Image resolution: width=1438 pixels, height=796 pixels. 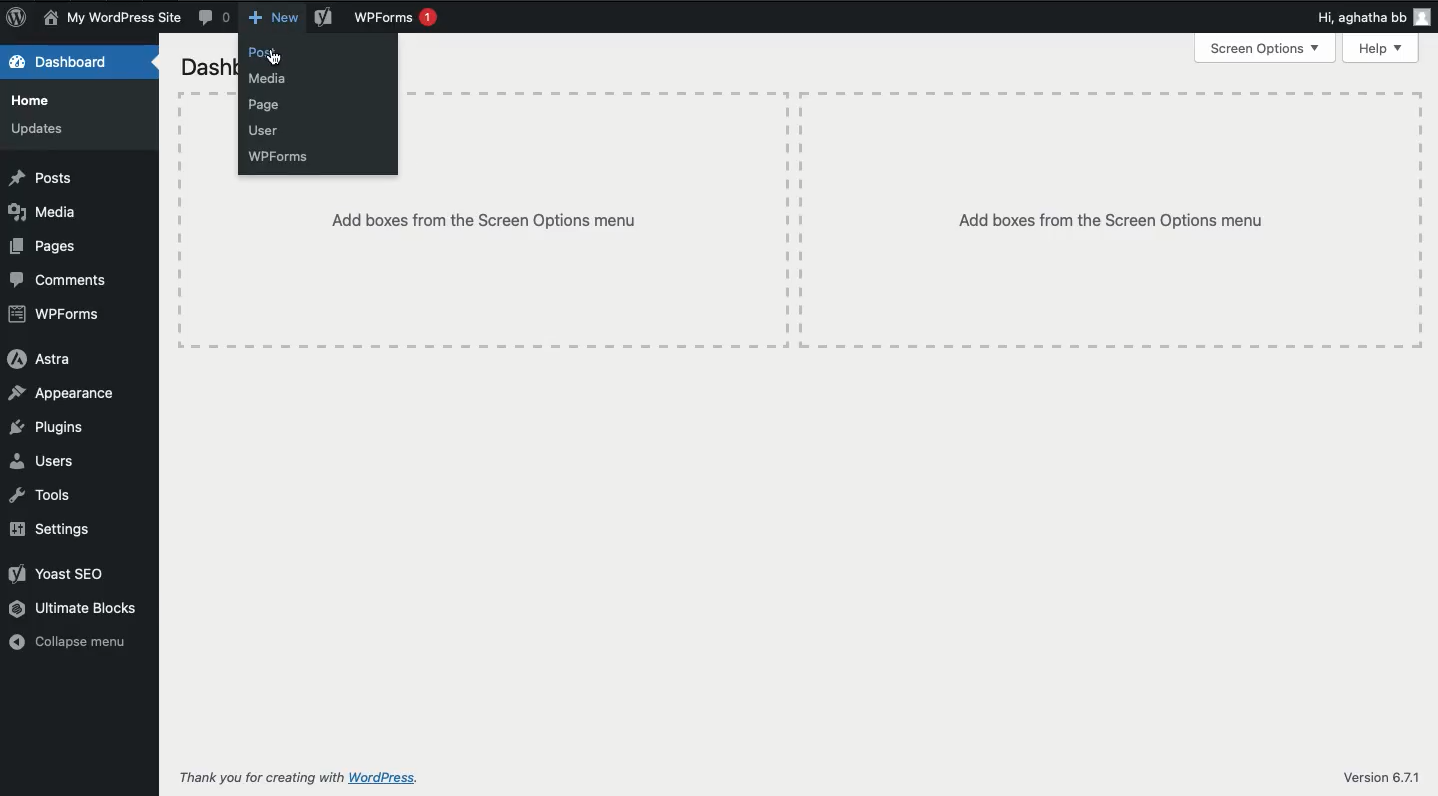 What do you see at coordinates (55, 316) in the screenshot?
I see `WPForms` at bounding box center [55, 316].